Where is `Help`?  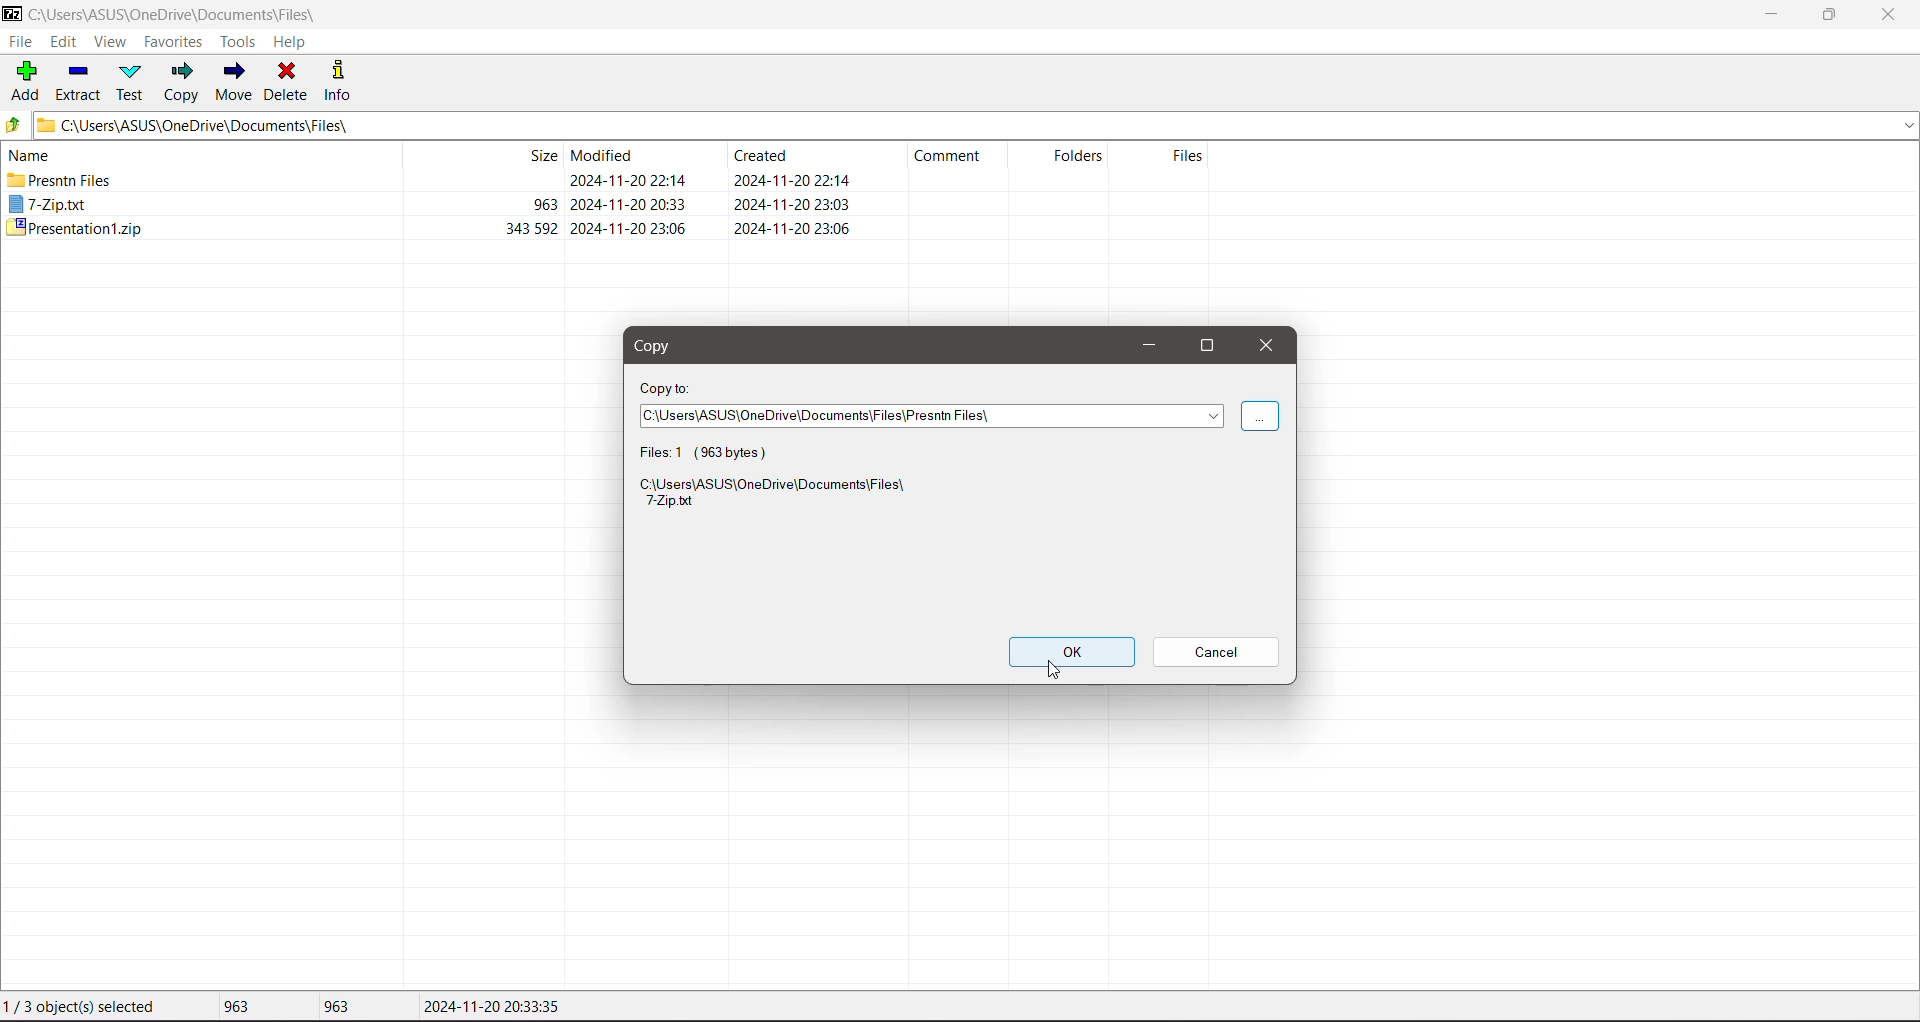 Help is located at coordinates (290, 42).